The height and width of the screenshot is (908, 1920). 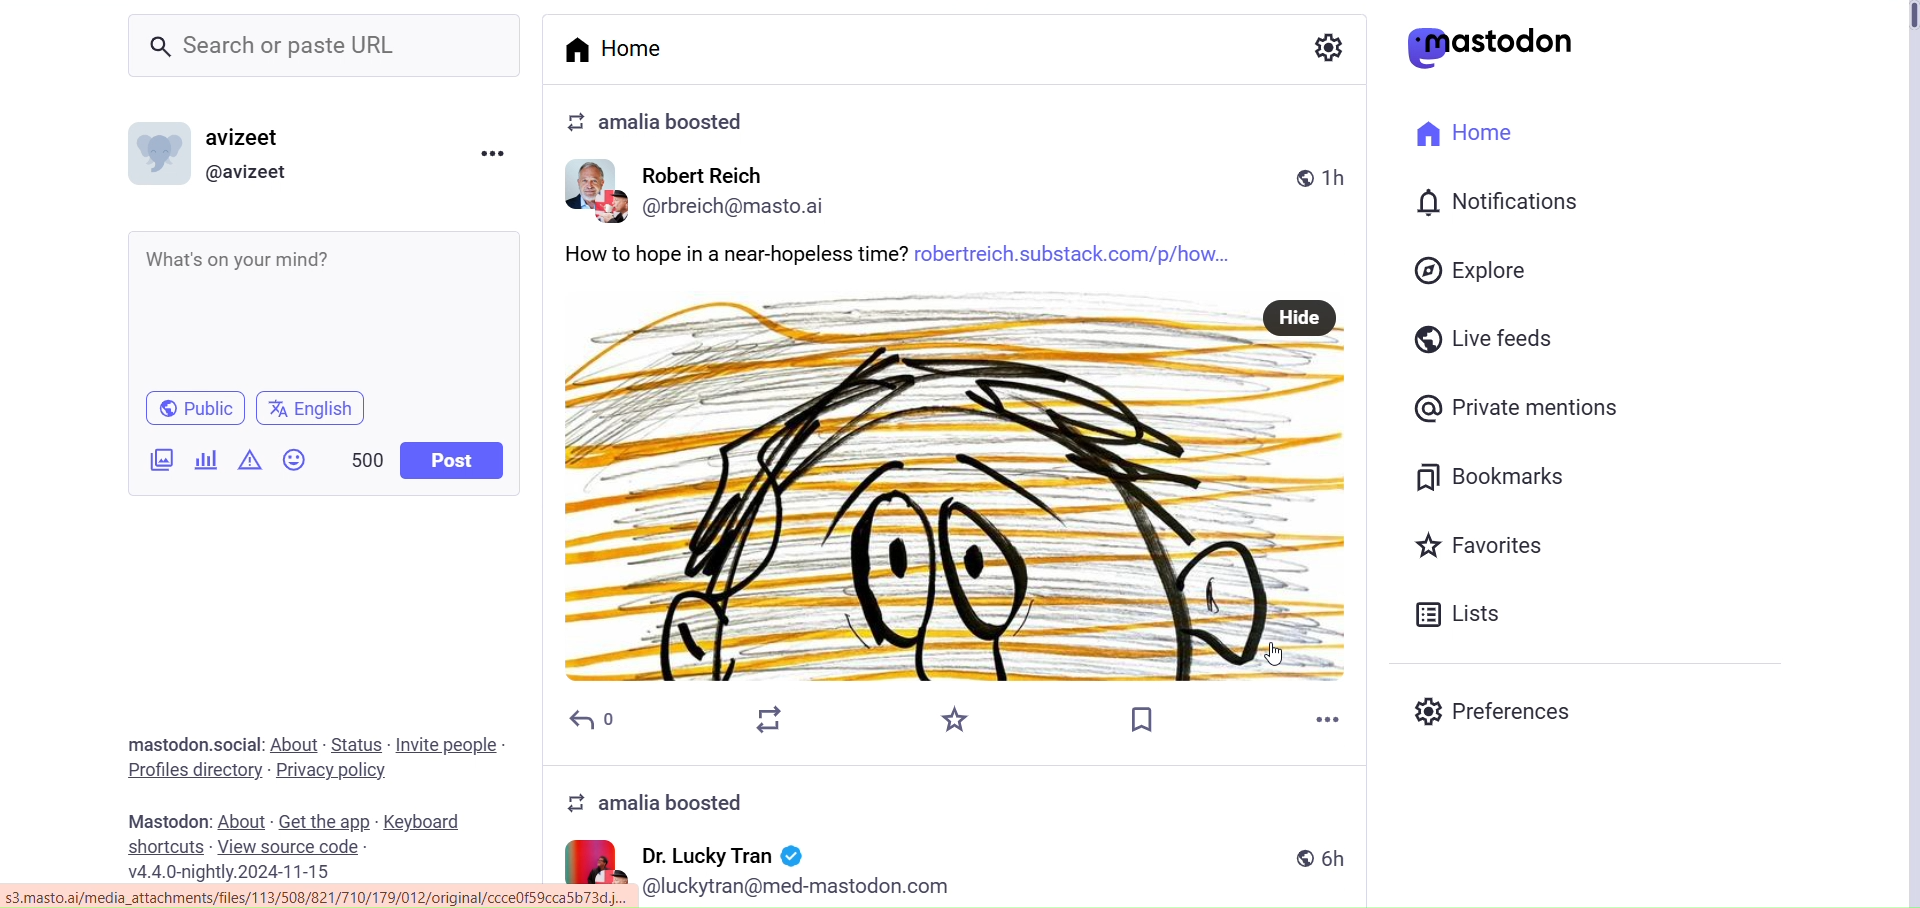 What do you see at coordinates (334, 768) in the screenshot?
I see `Privacy Policy` at bounding box center [334, 768].